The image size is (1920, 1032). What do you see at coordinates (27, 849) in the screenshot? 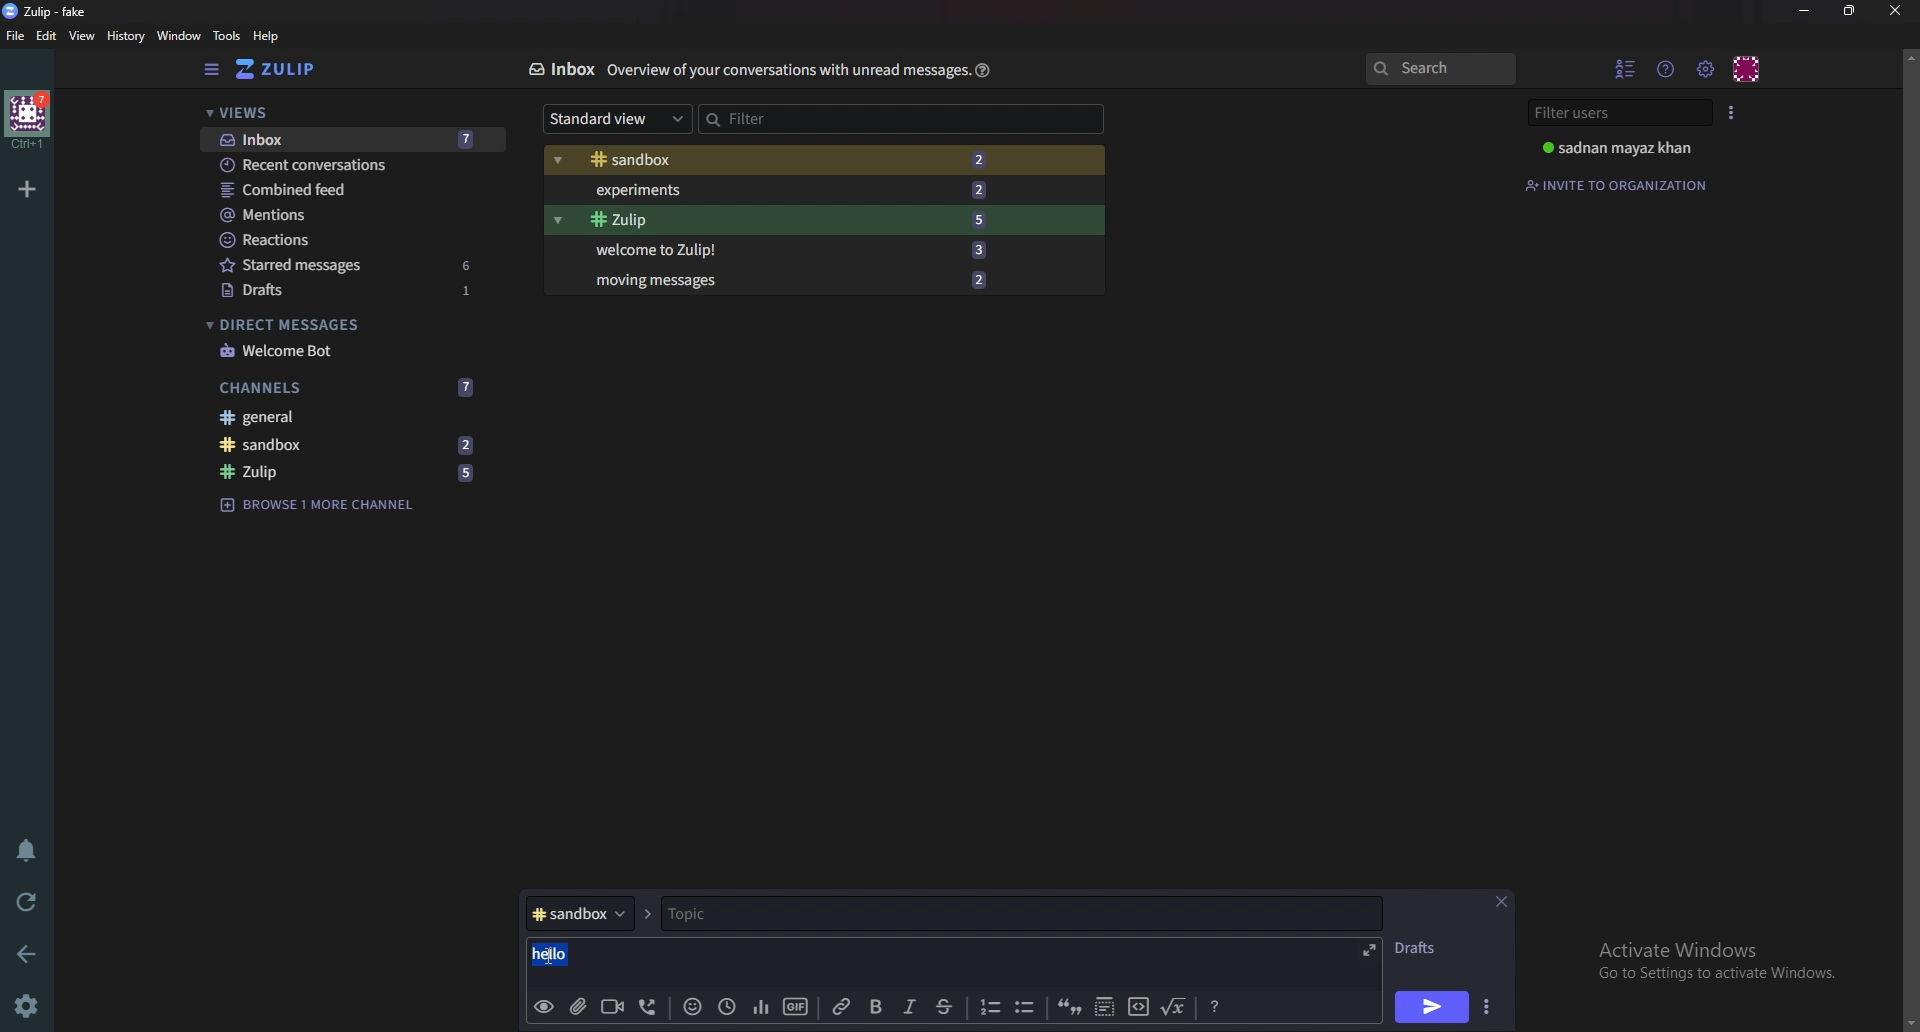
I see `Enable do not disturb` at bounding box center [27, 849].